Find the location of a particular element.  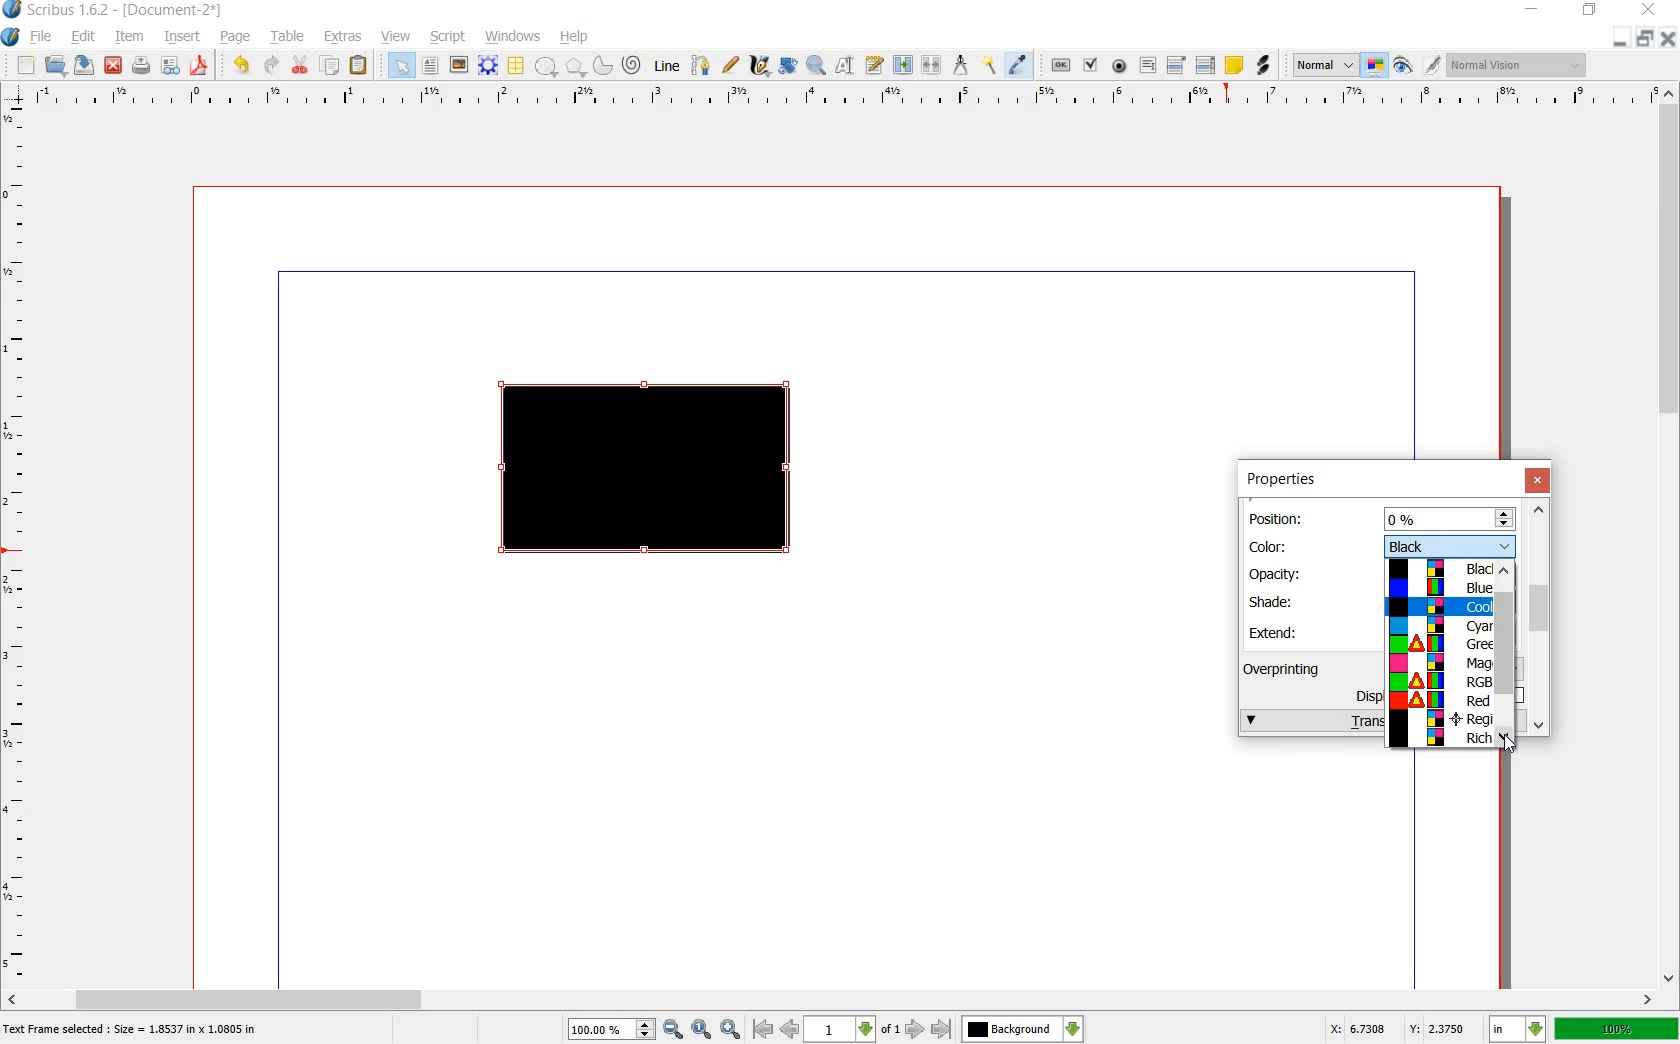

render frame is located at coordinates (488, 66).